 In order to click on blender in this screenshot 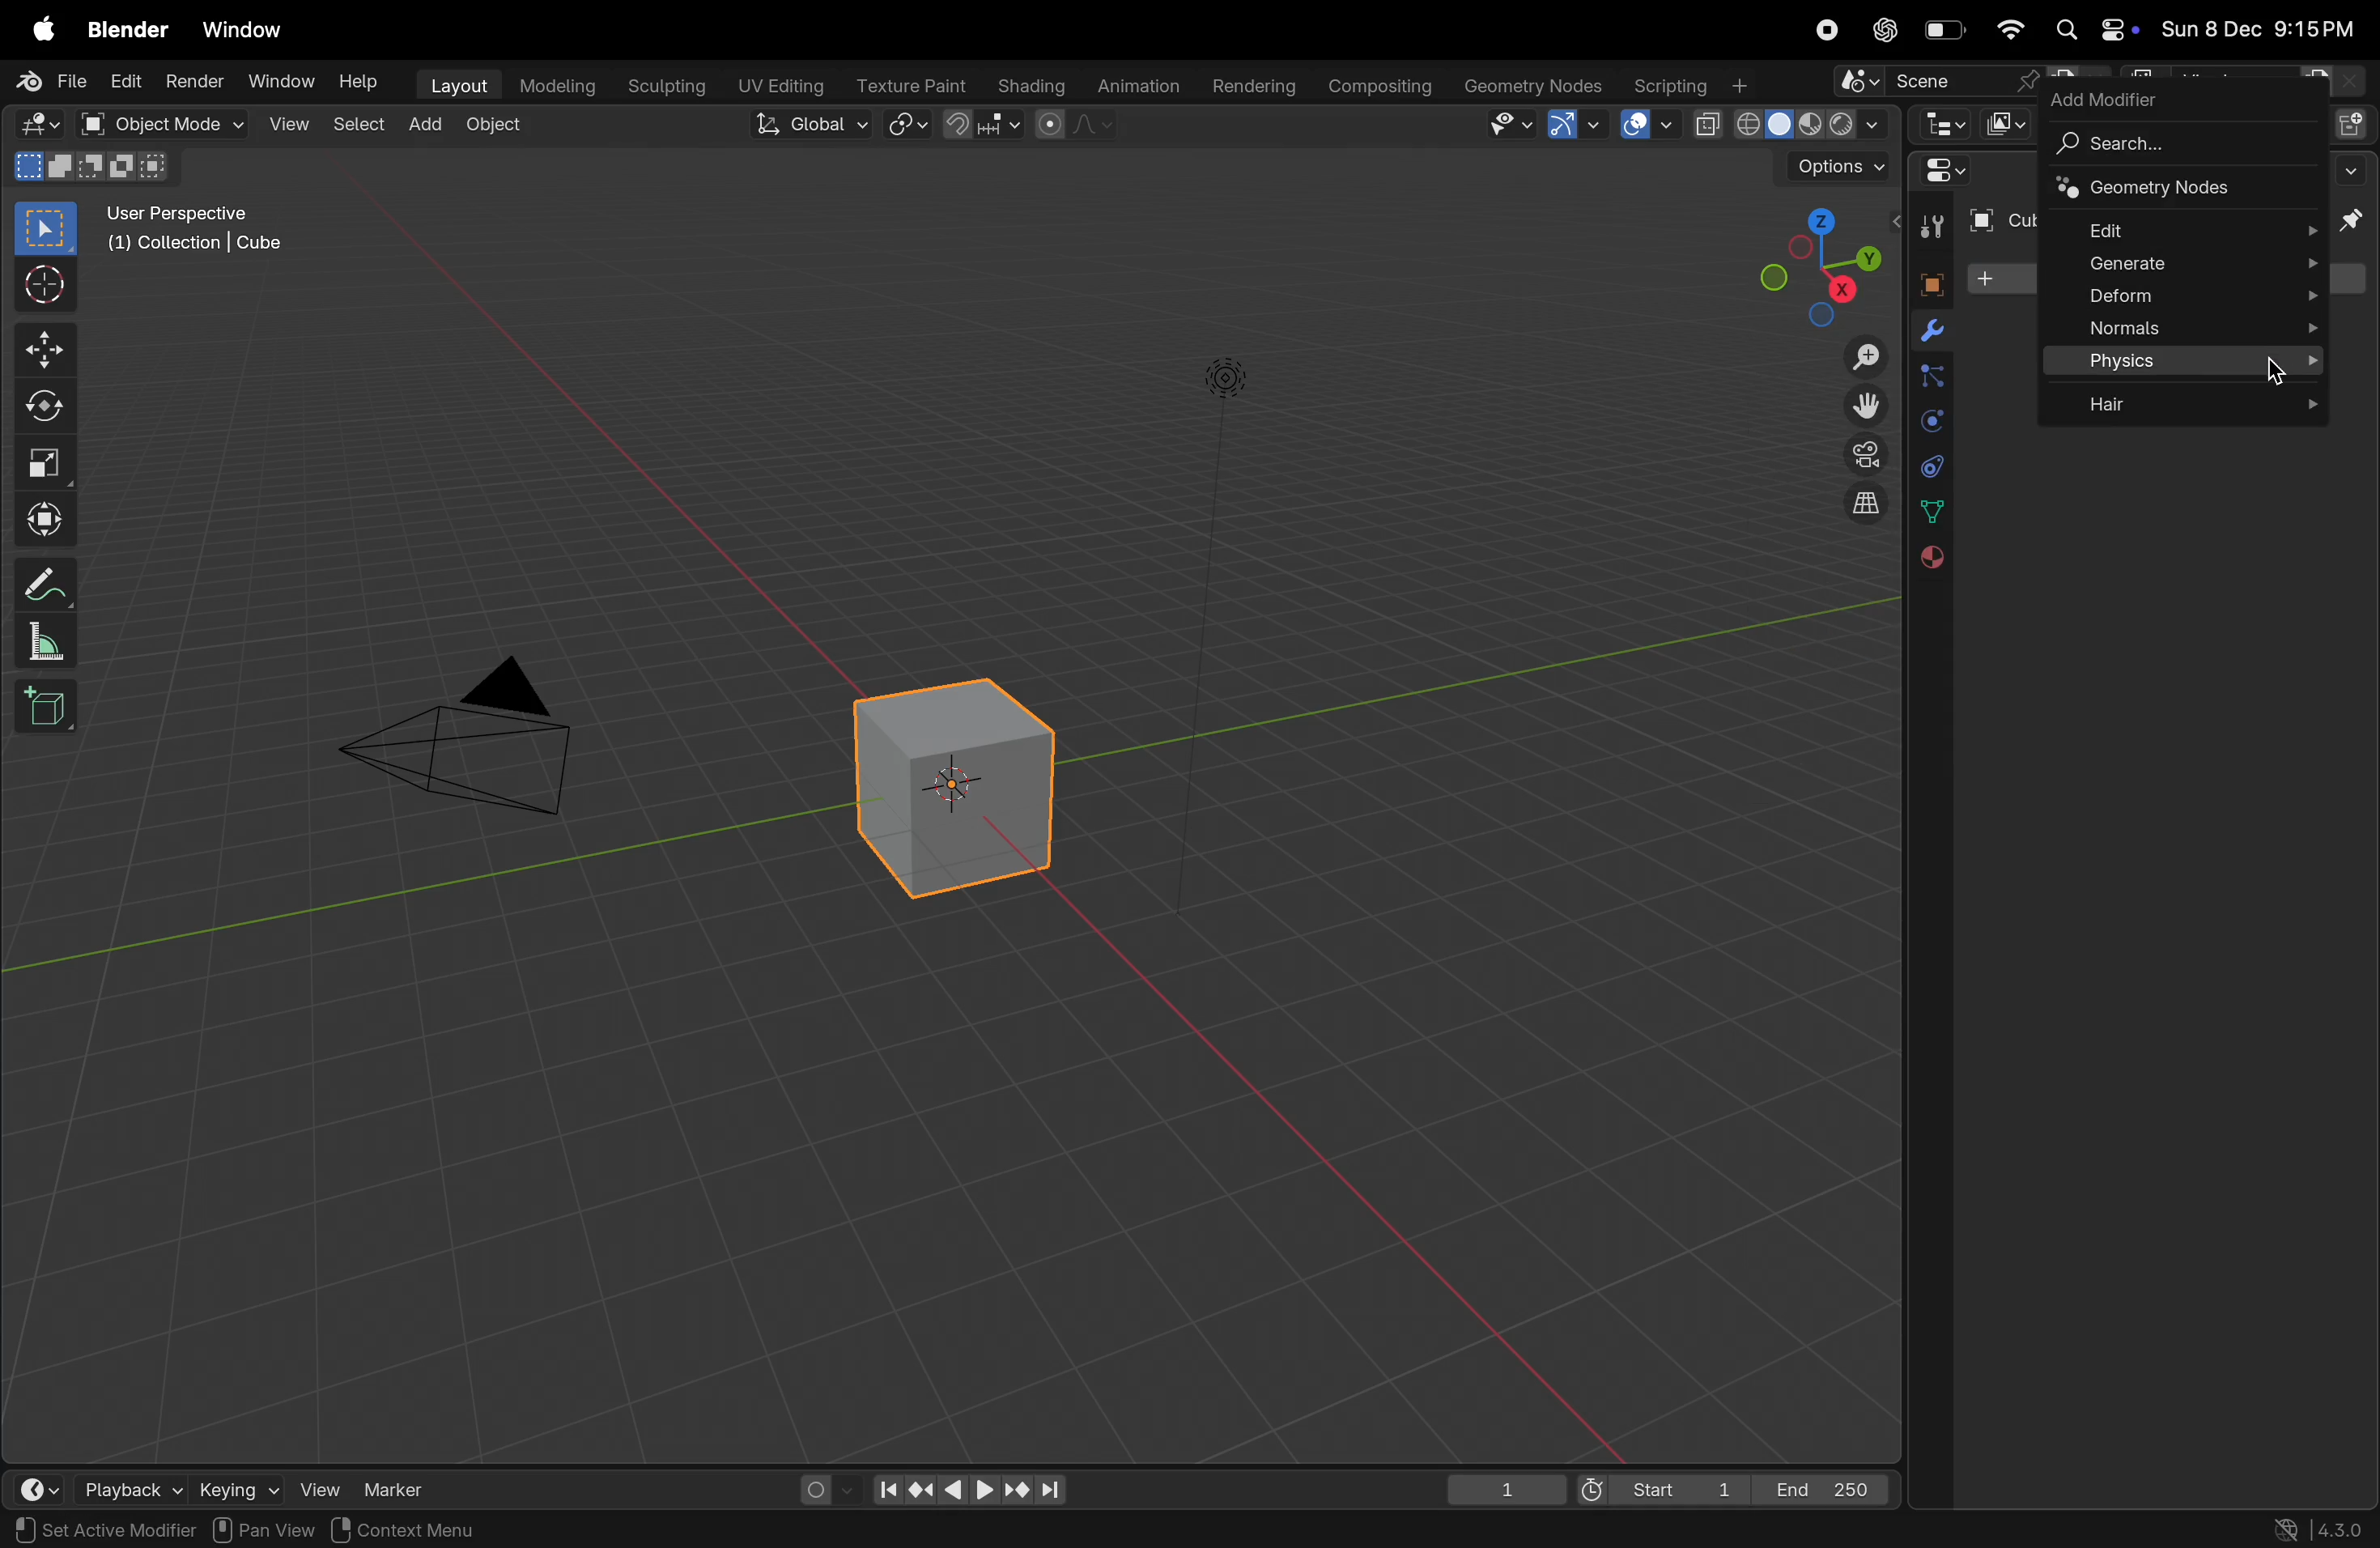, I will do `click(128, 30)`.